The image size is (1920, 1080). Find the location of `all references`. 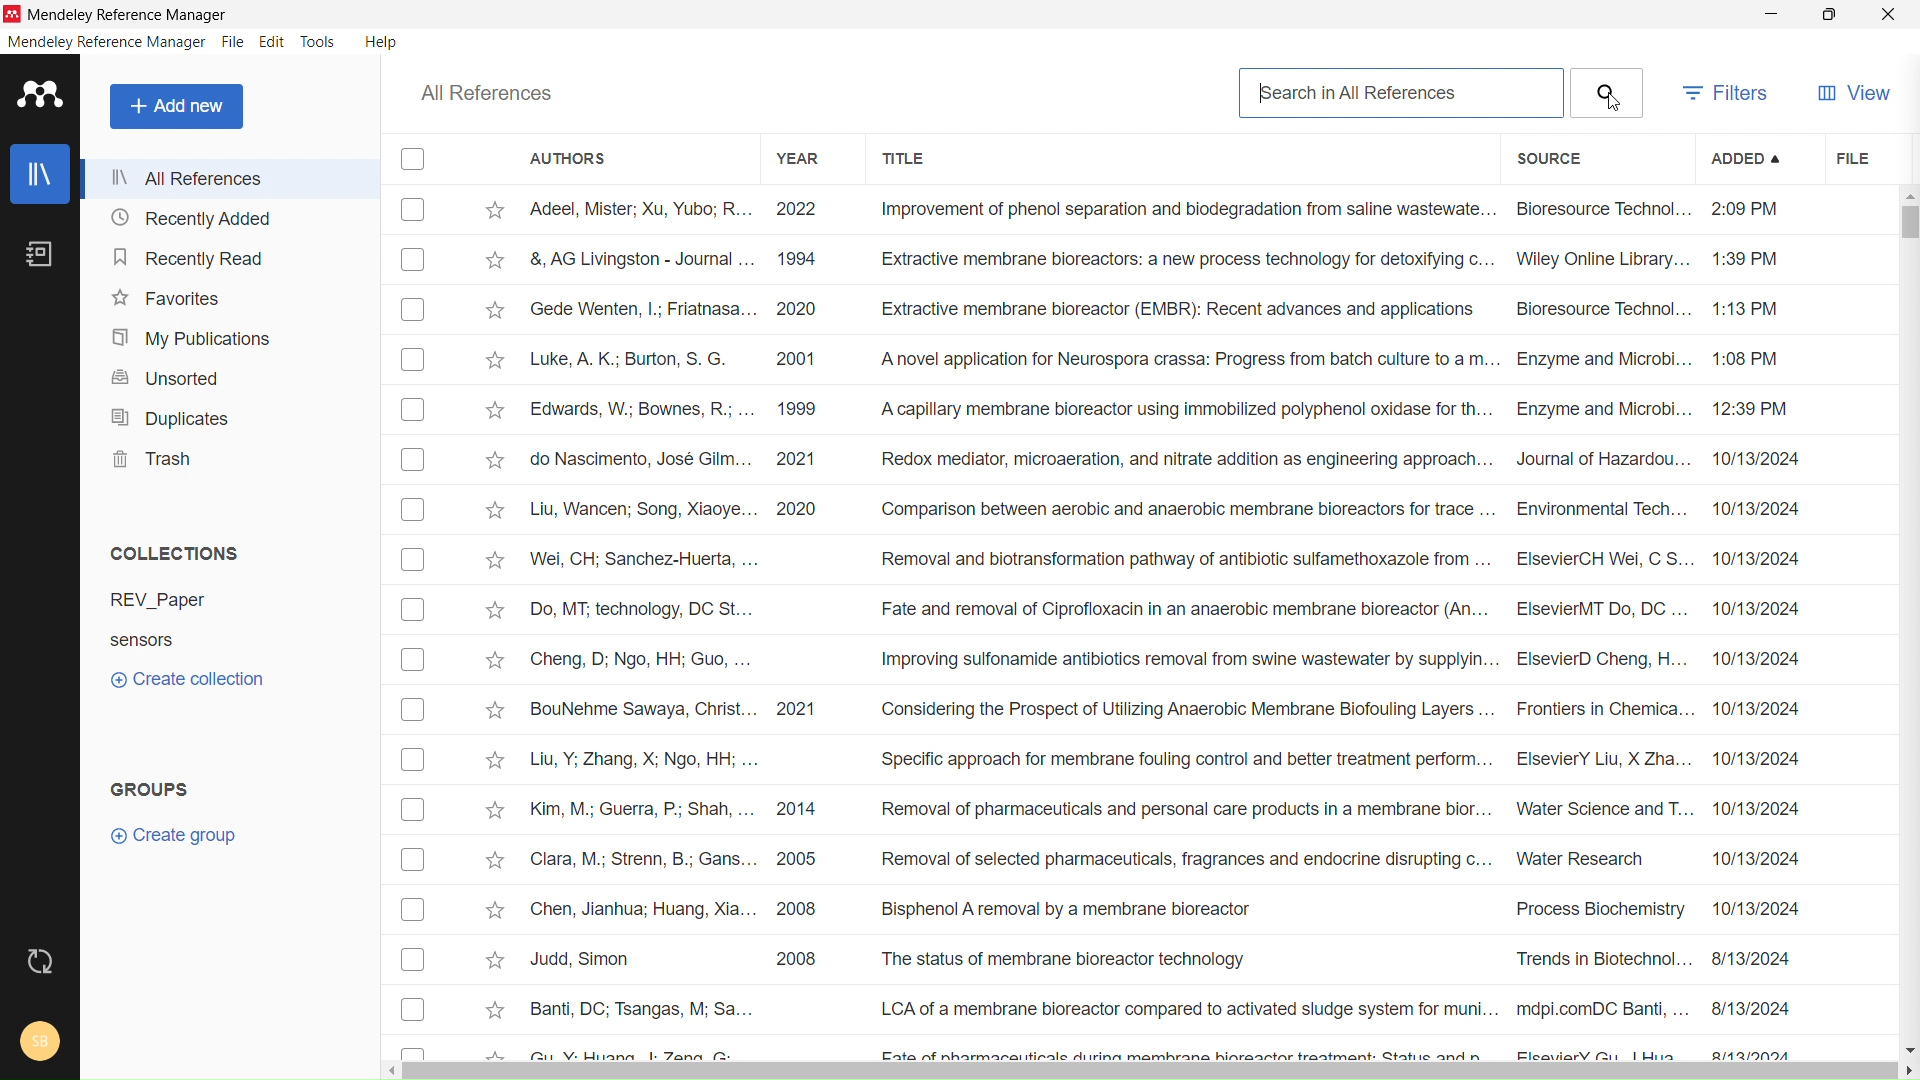

all references is located at coordinates (230, 180).